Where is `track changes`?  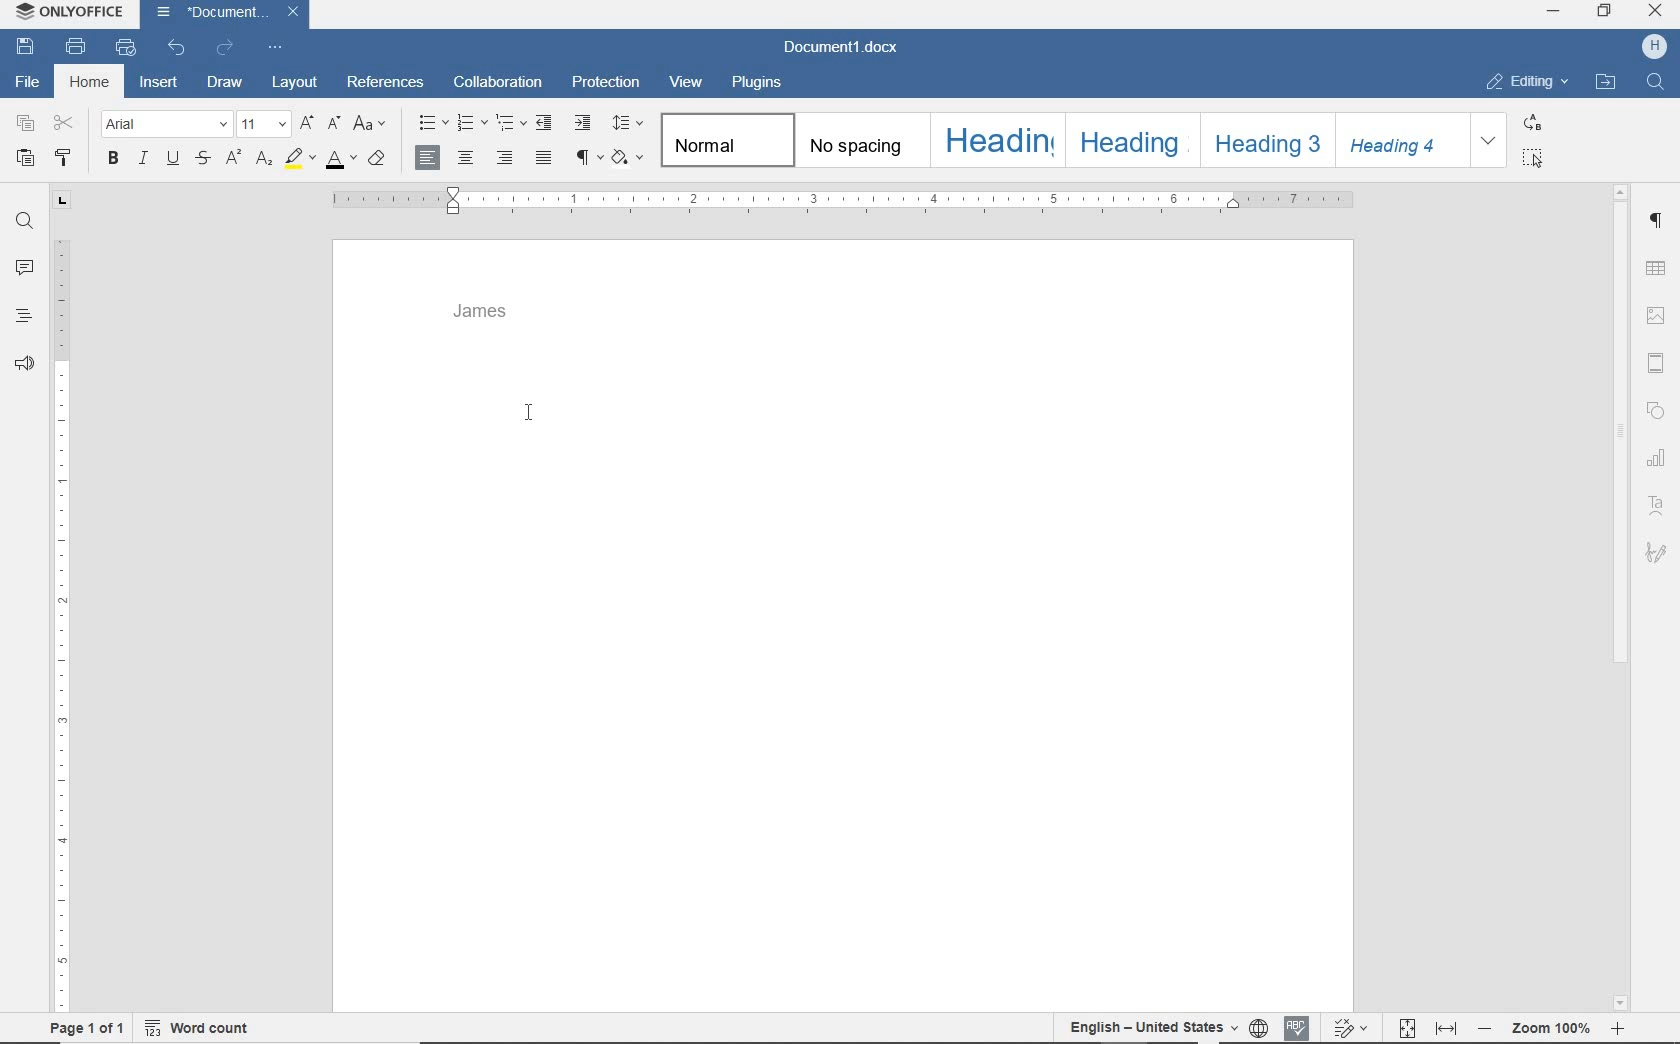
track changes is located at coordinates (1349, 1026).